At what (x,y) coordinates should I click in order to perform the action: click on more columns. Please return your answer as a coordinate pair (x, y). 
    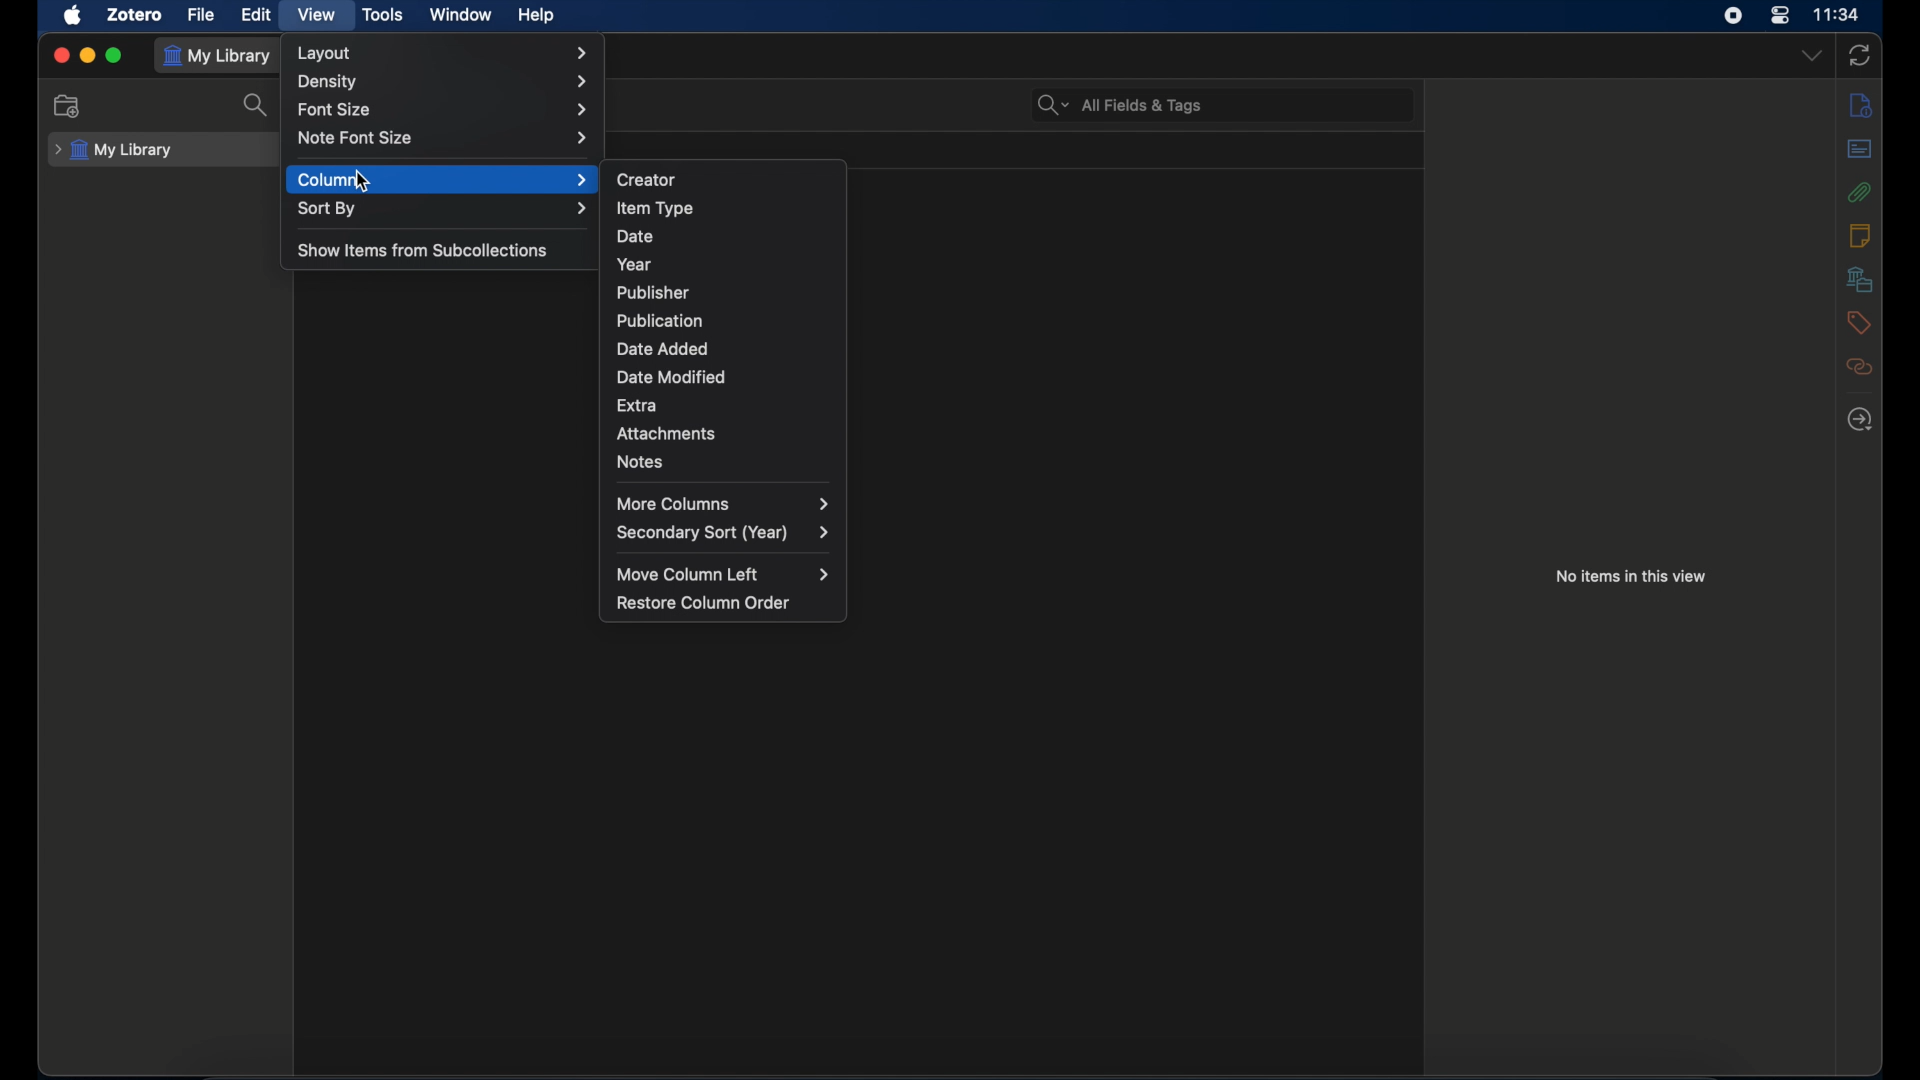
    Looking at the image, I should click on (724, 503).